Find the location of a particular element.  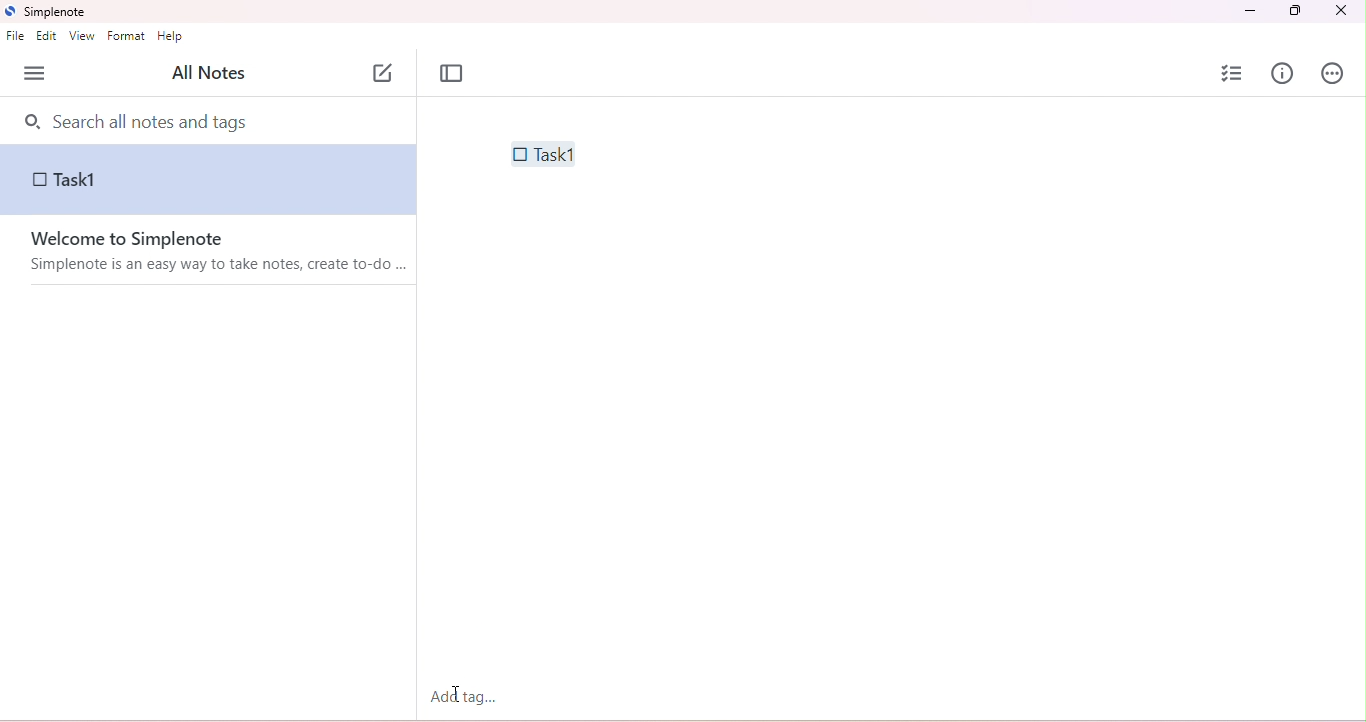

view is located at coordinates (81, 37).